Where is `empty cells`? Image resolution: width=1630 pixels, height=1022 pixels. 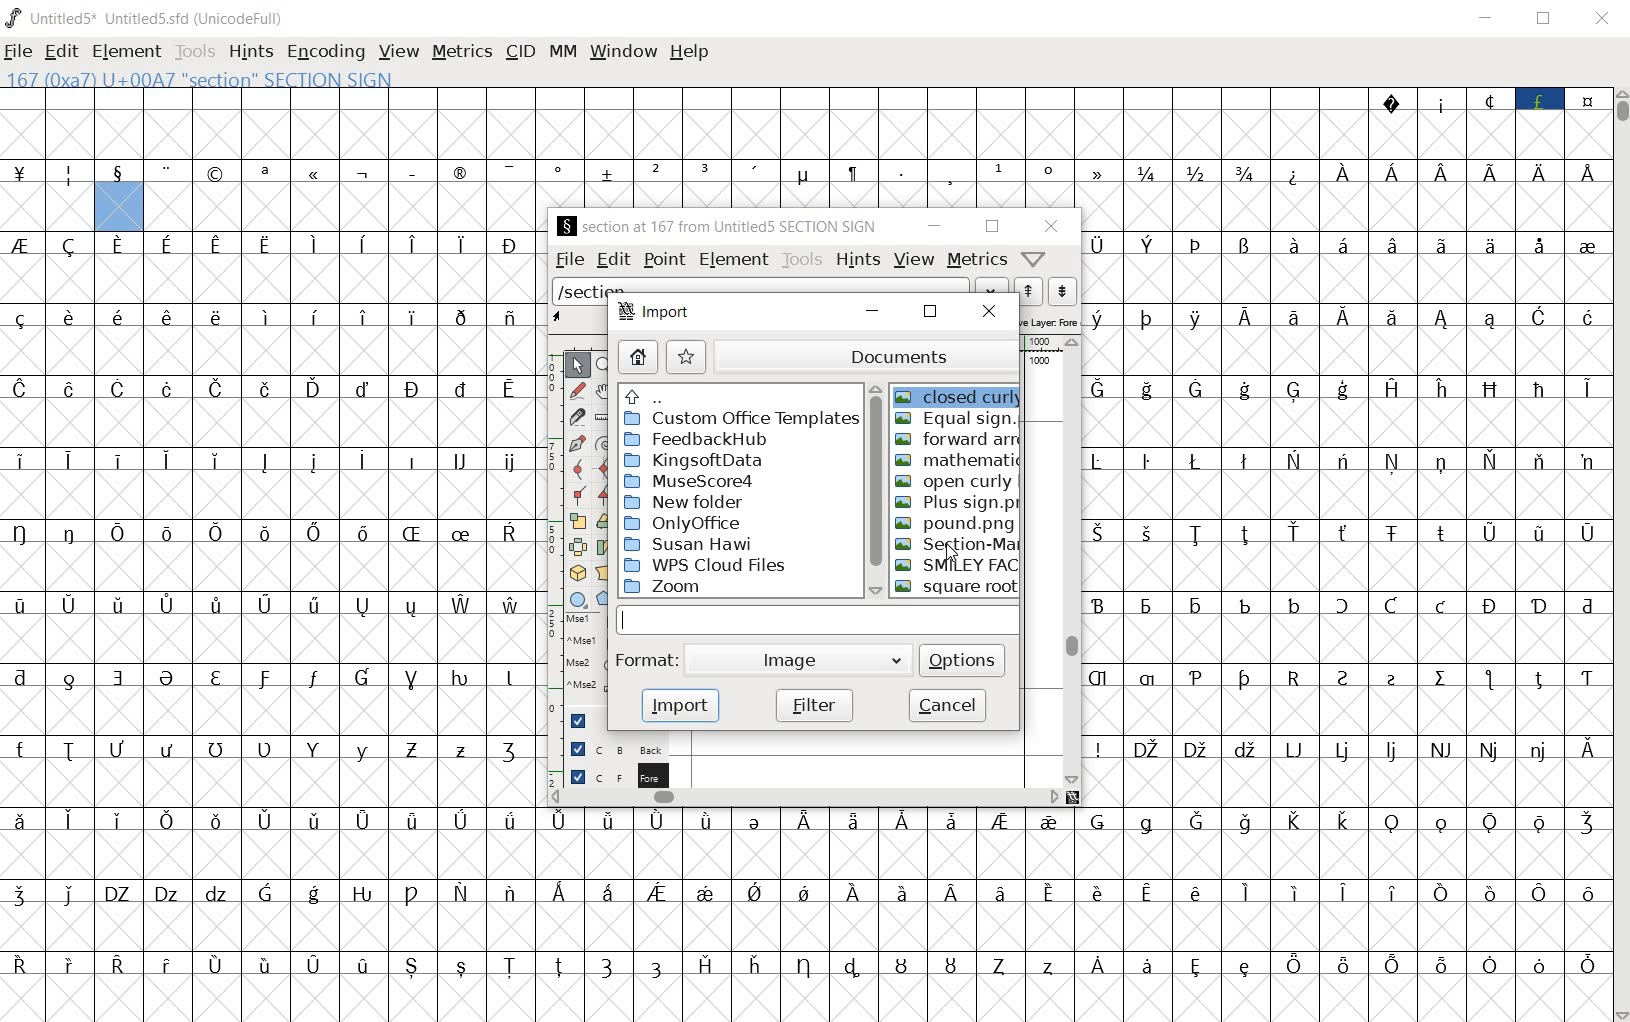
empty cells is located at coordinates (48, 208).